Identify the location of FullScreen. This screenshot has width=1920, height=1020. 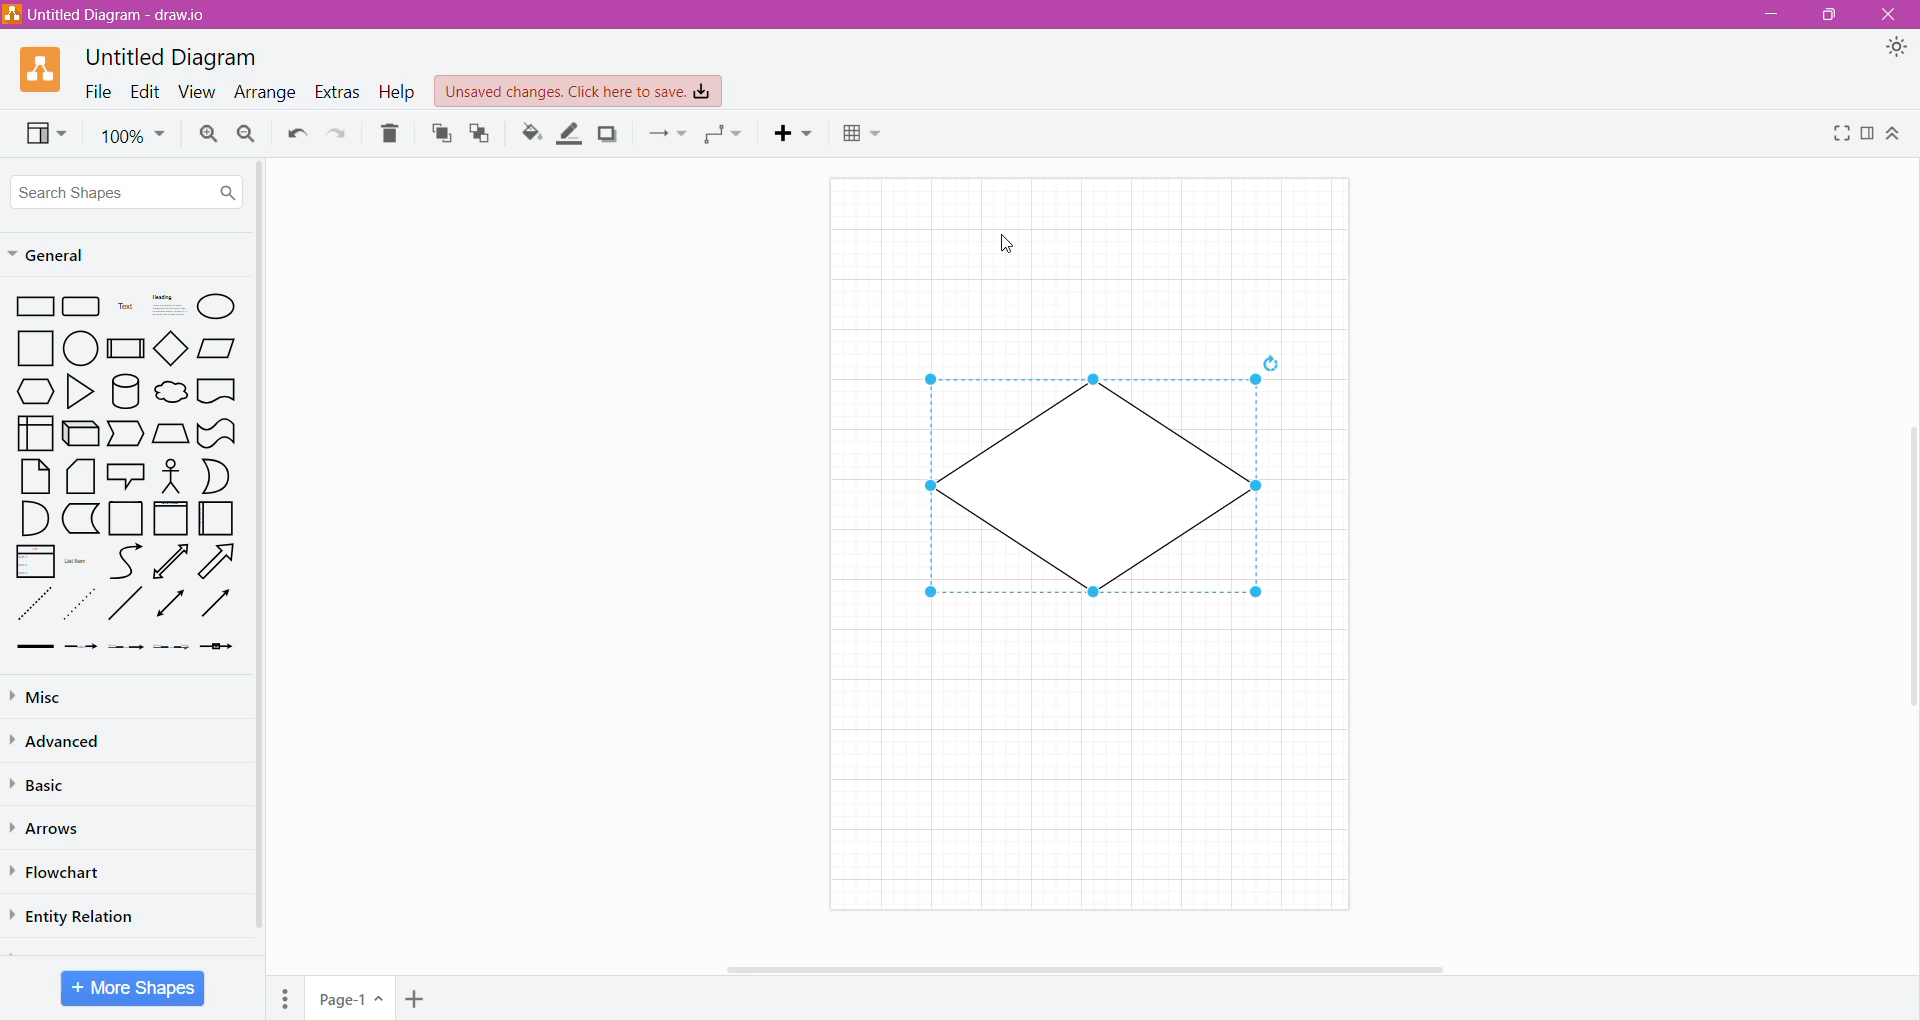
(1837, 133).